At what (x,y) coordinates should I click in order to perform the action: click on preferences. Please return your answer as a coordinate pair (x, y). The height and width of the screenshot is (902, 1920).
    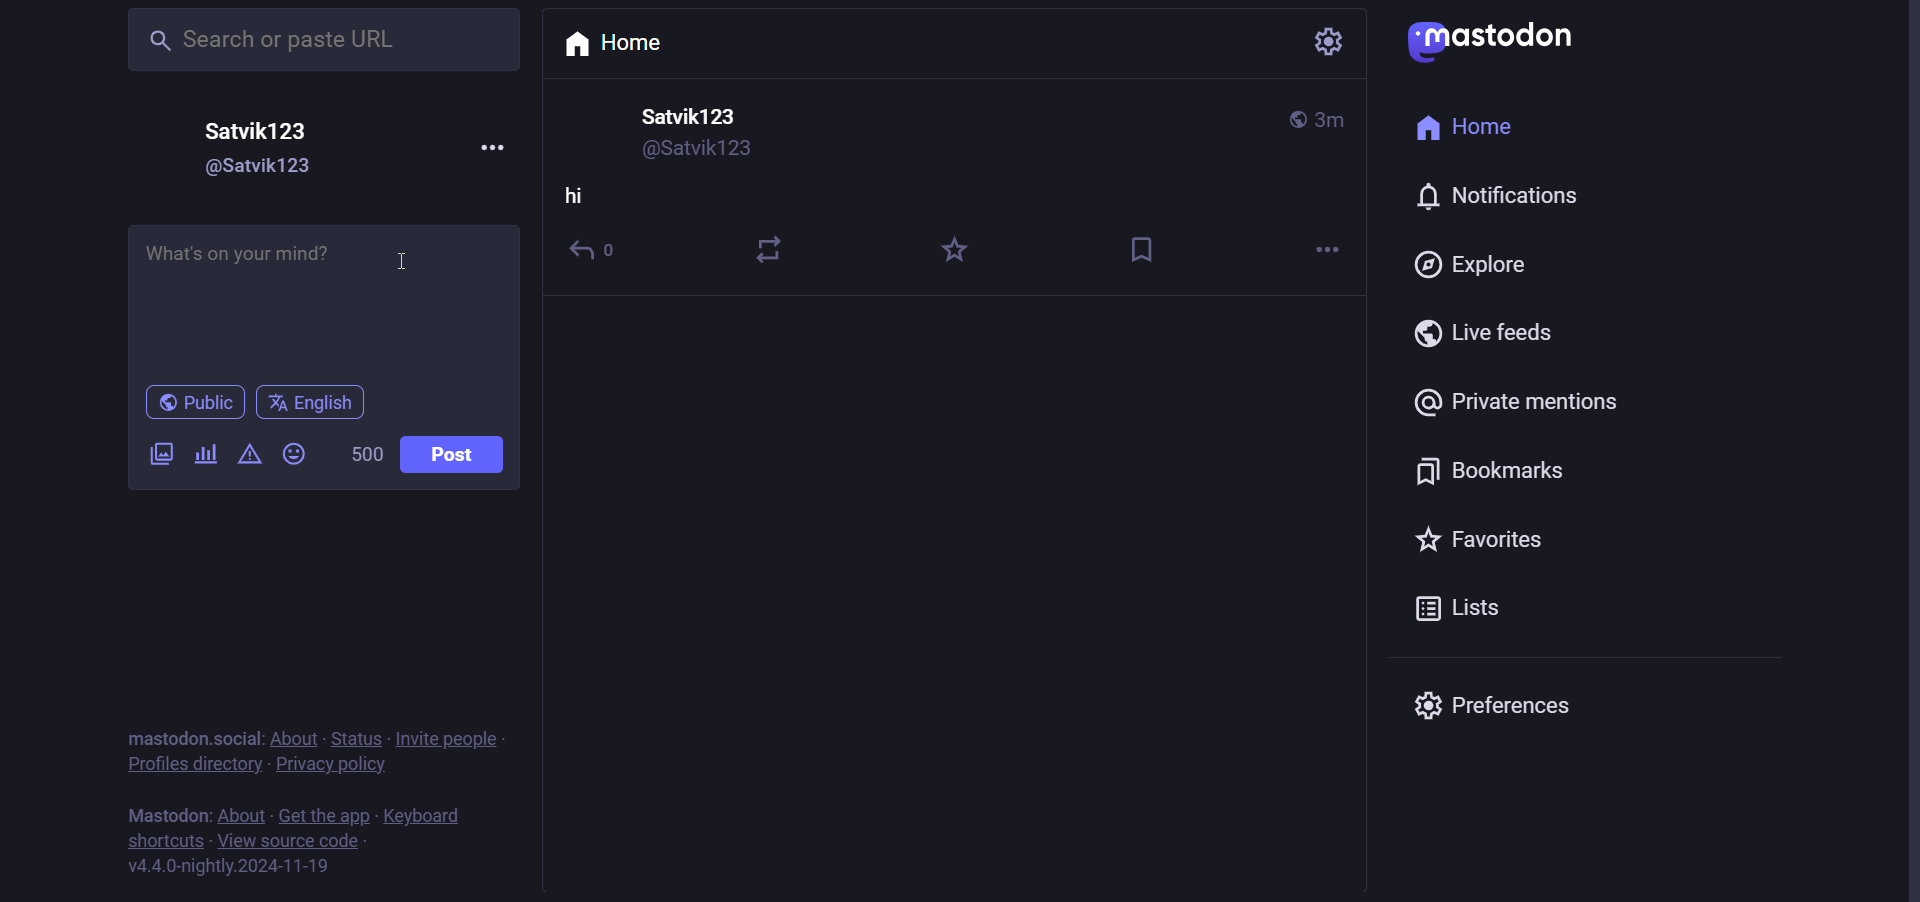
    Looking at the image, I should click on (1493, 701).